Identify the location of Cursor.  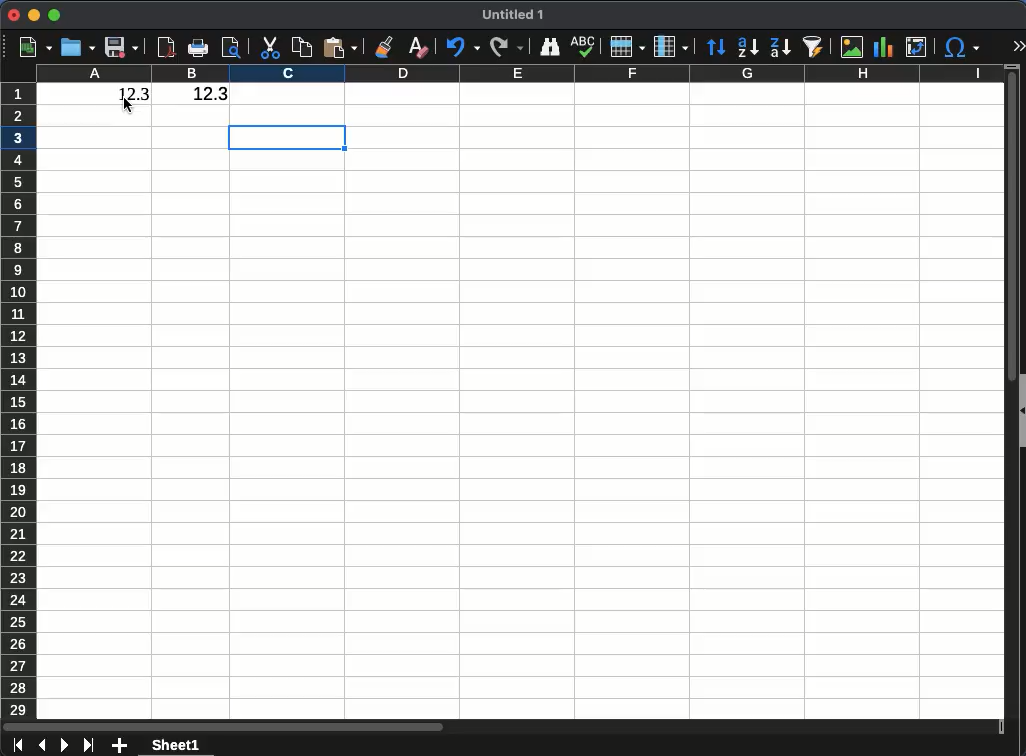
(128, 105).